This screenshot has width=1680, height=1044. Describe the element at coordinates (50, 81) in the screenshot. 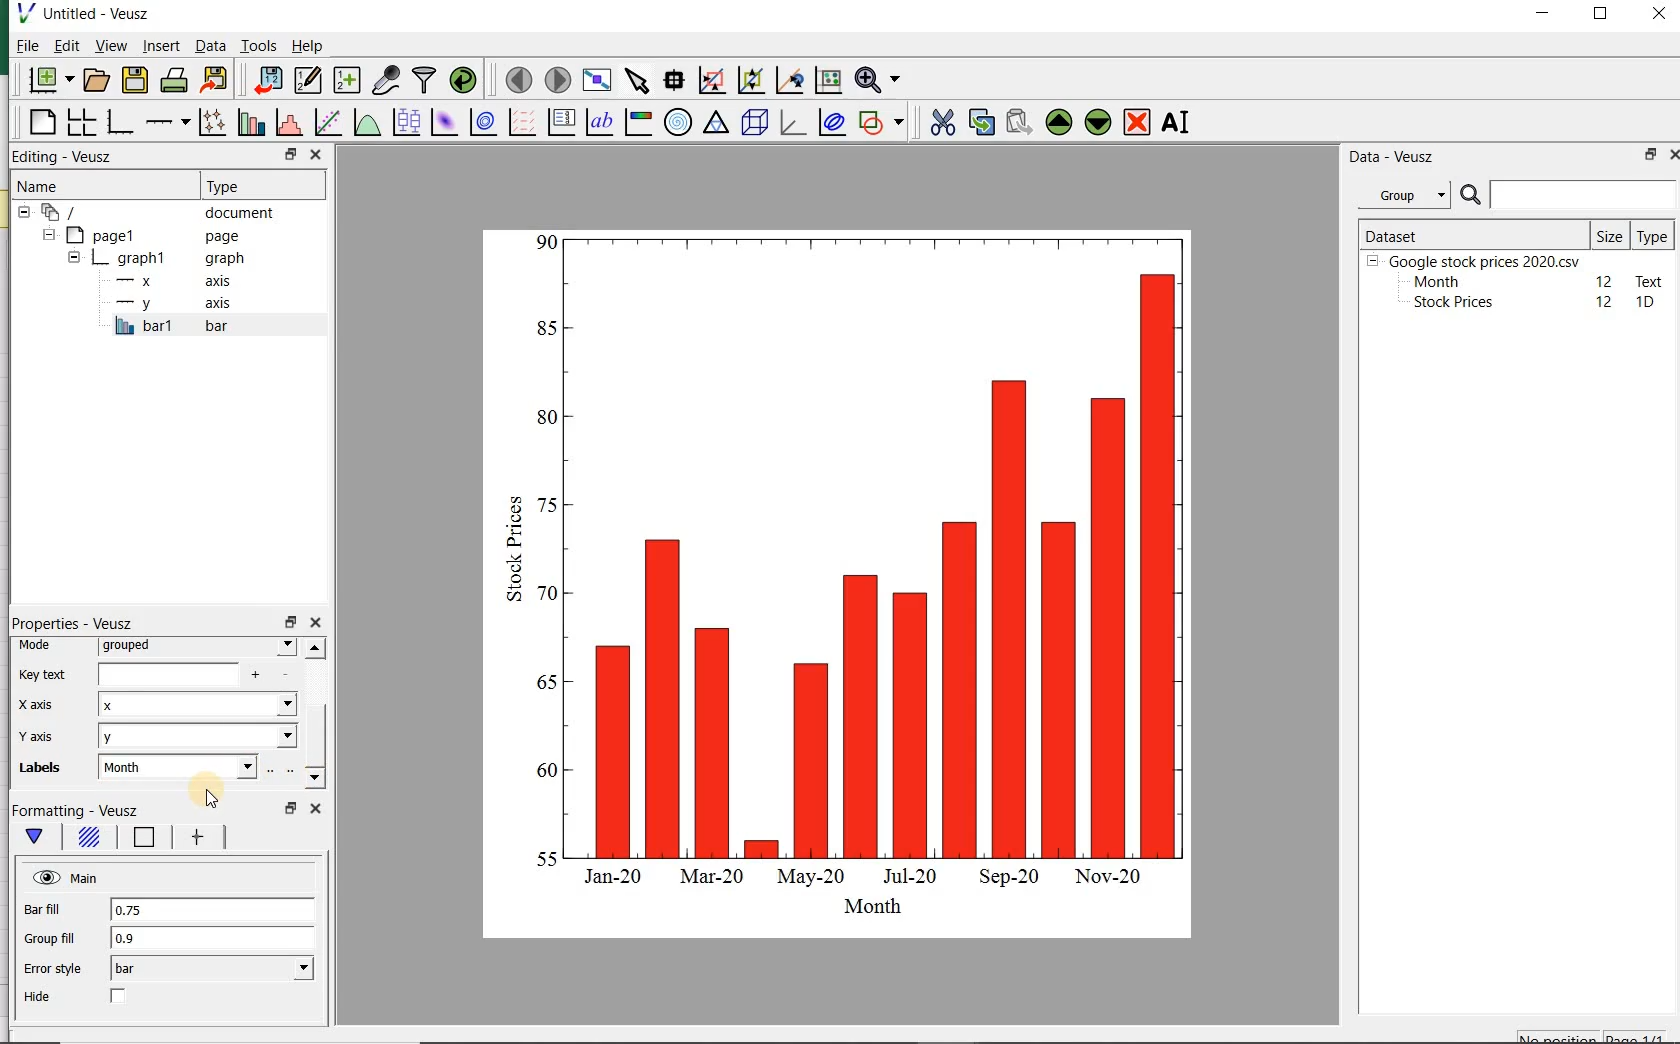

I see `new document` at that location.